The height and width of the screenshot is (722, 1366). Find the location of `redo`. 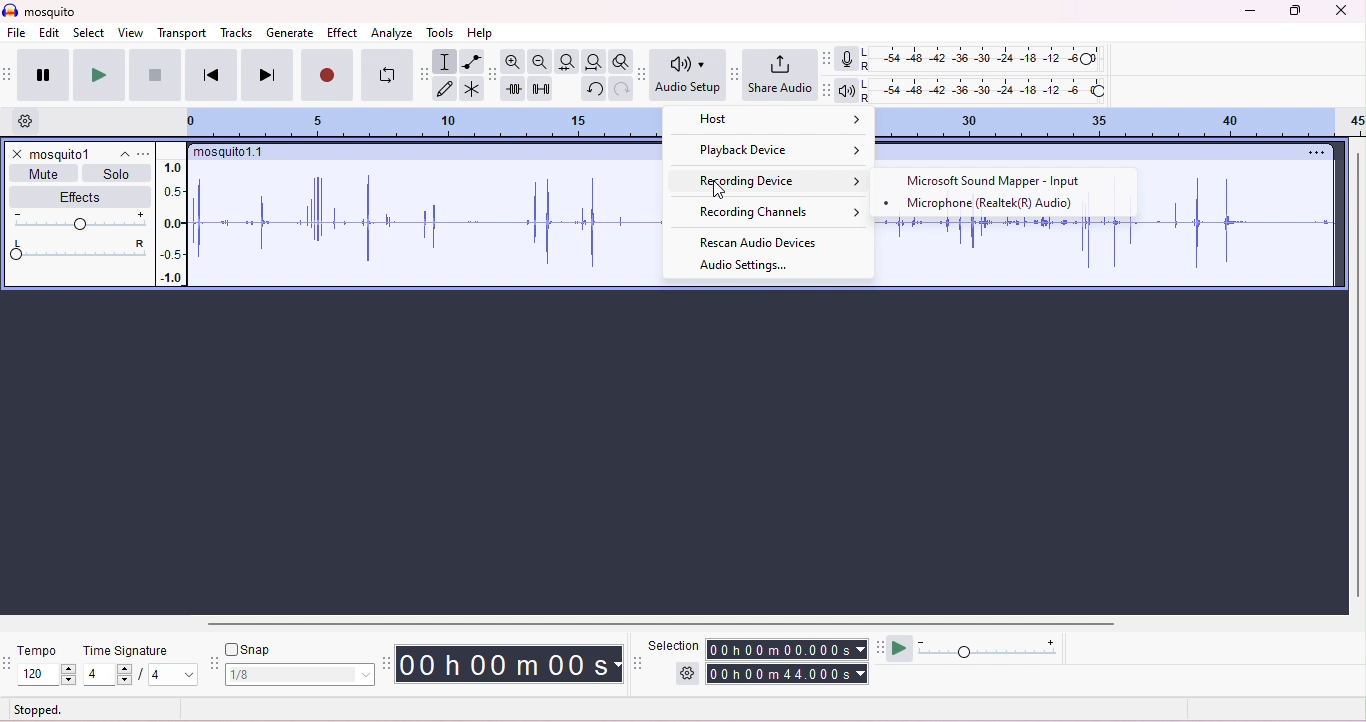

redo is located at coordinates (620, 88).